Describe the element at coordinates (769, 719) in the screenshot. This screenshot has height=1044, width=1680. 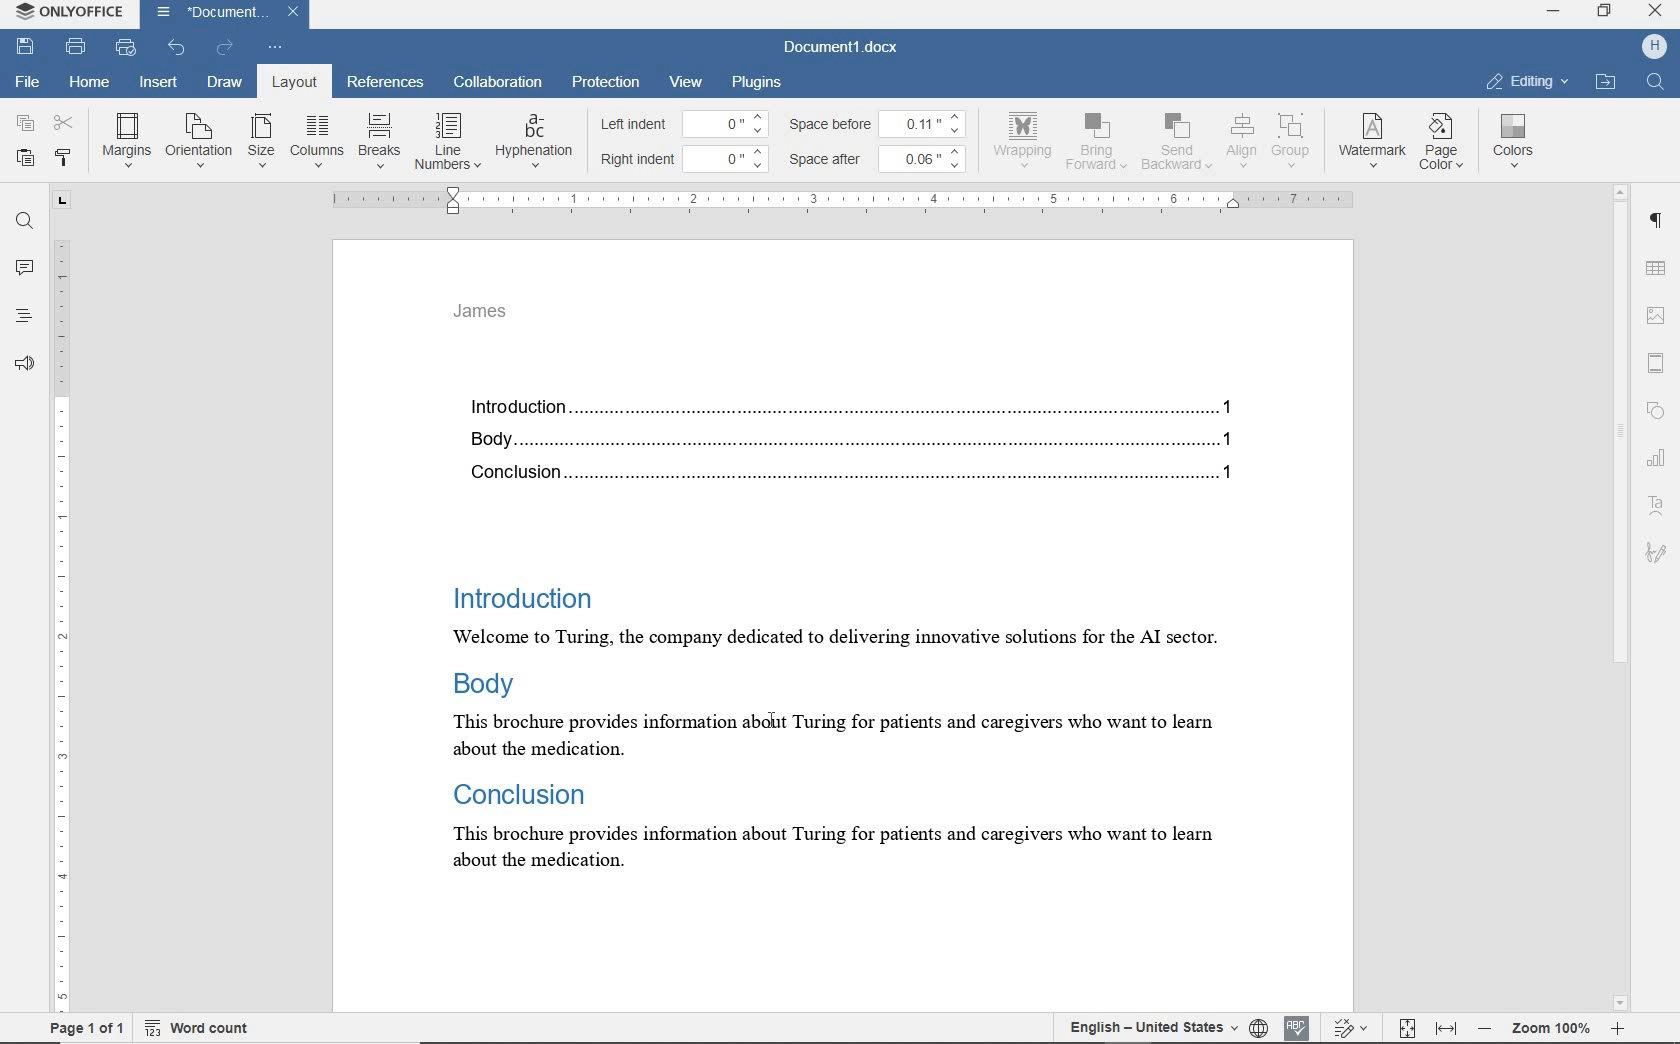
I see `text cursor` at that location.